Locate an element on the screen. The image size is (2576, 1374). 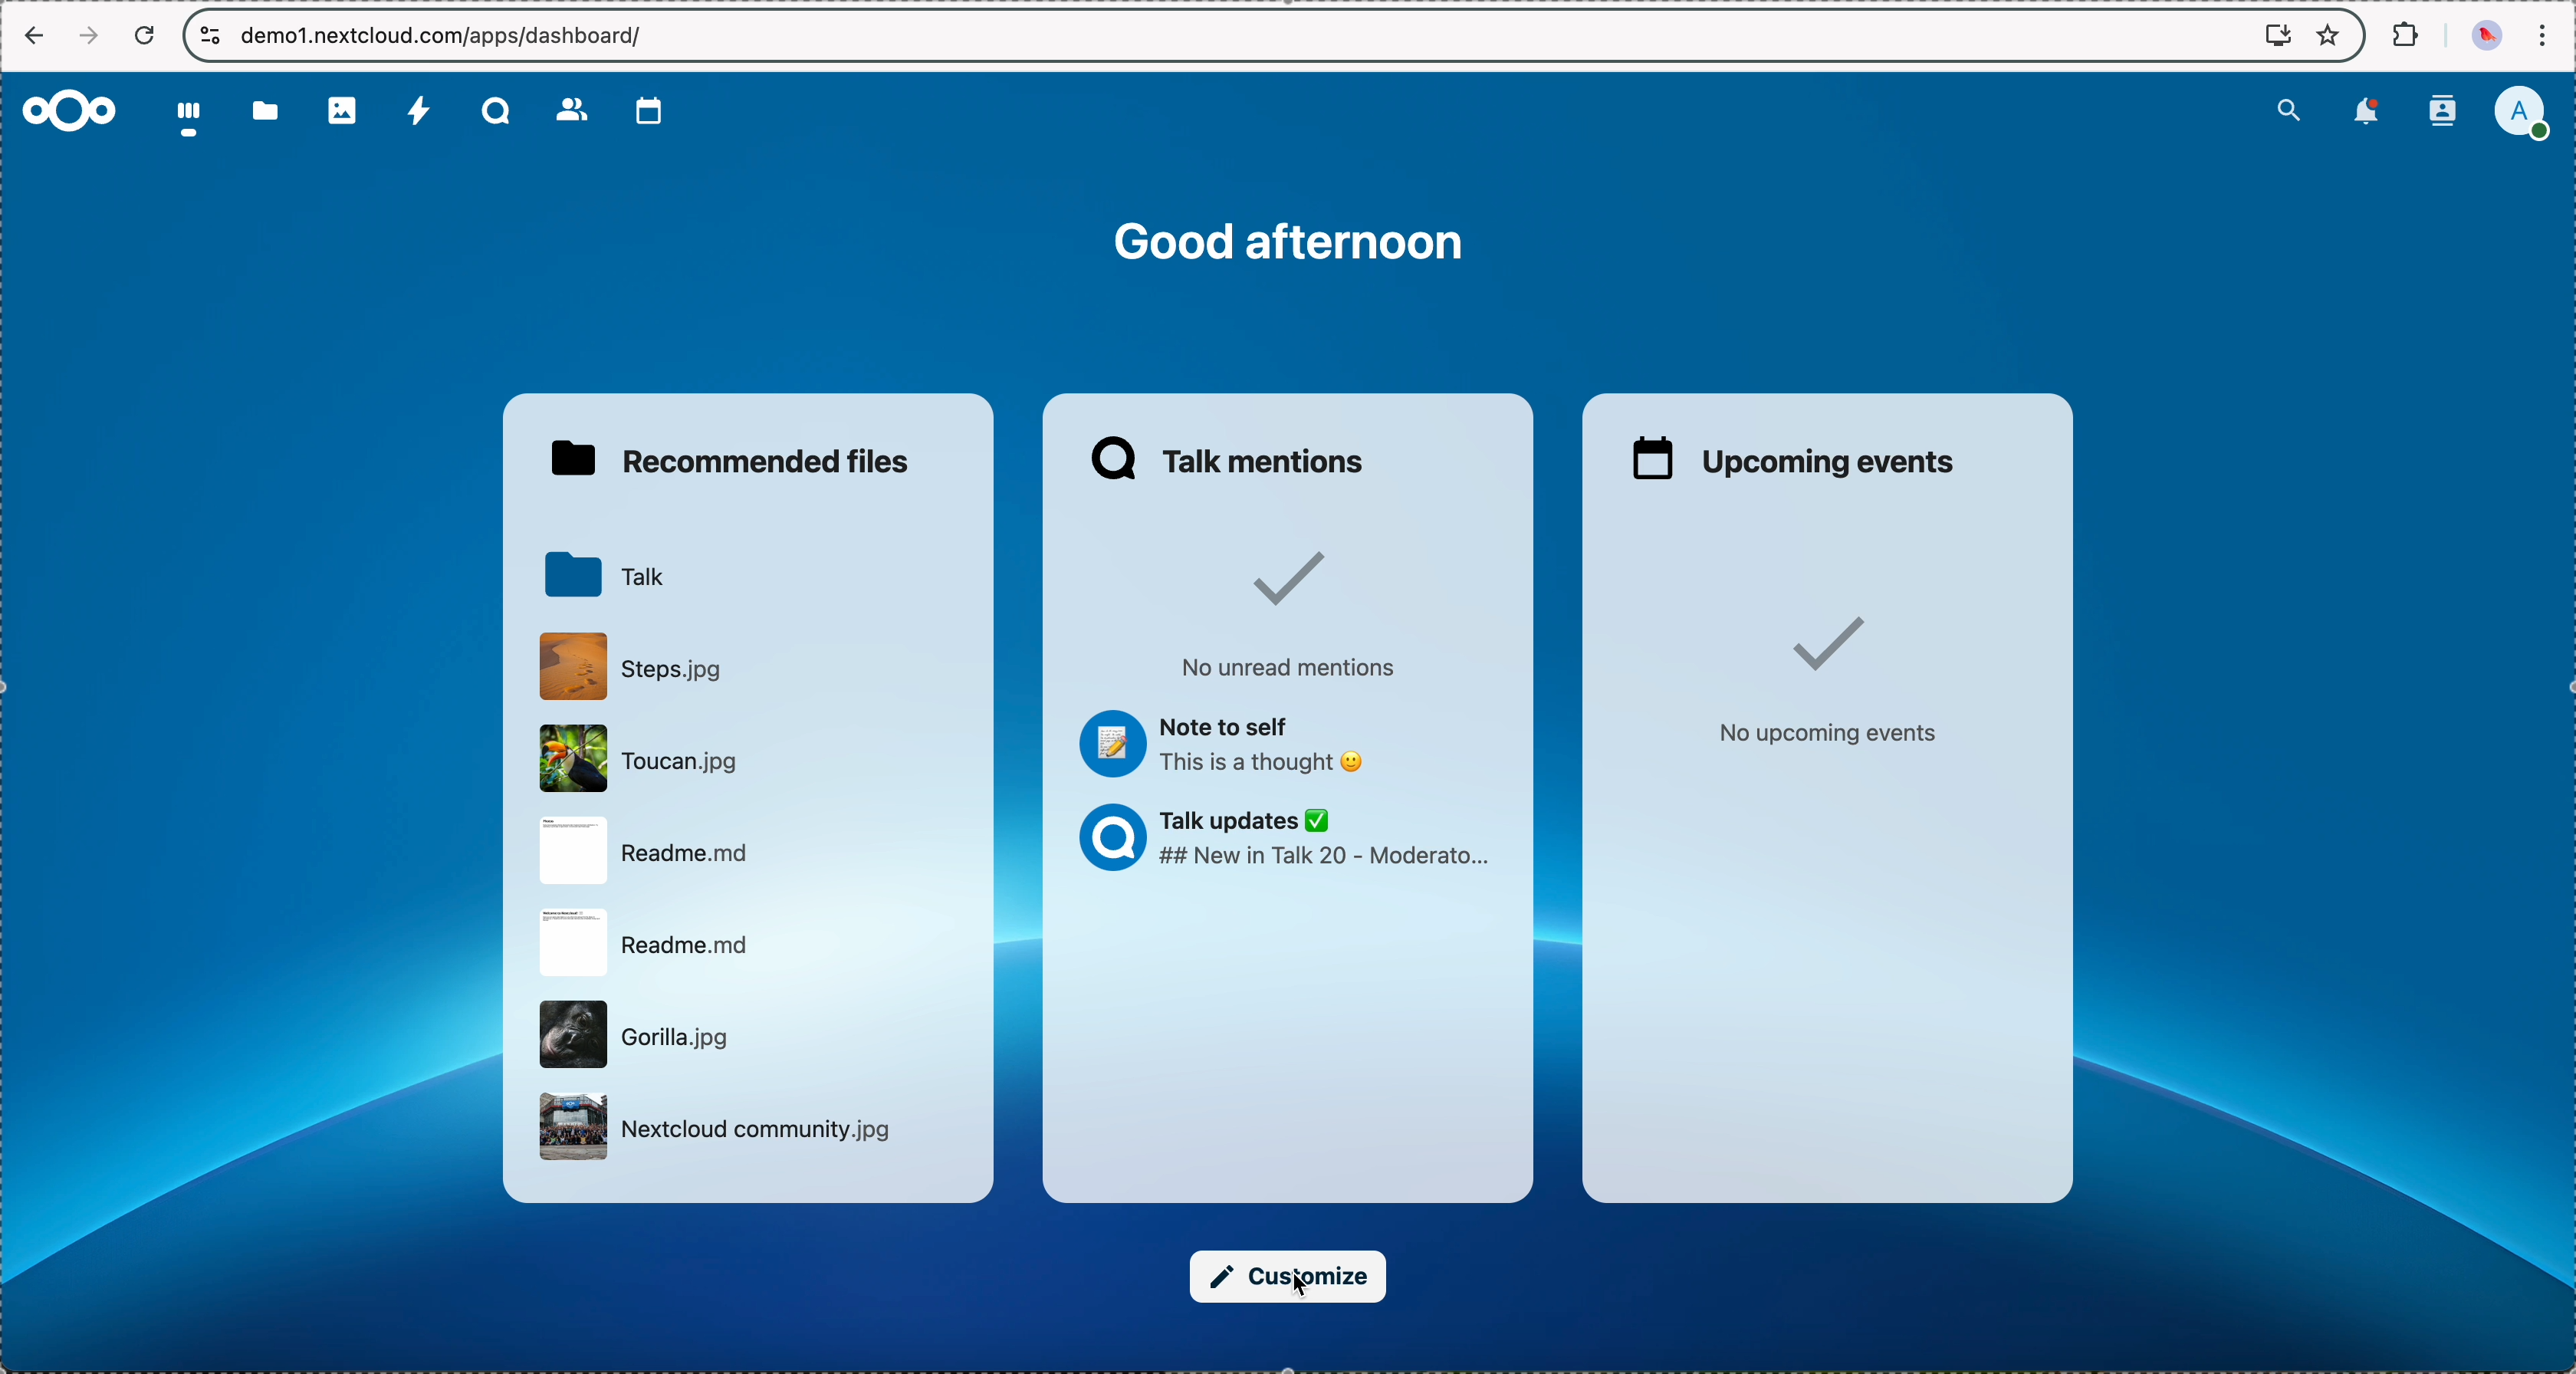
folder is located at coordinates (259, 112).